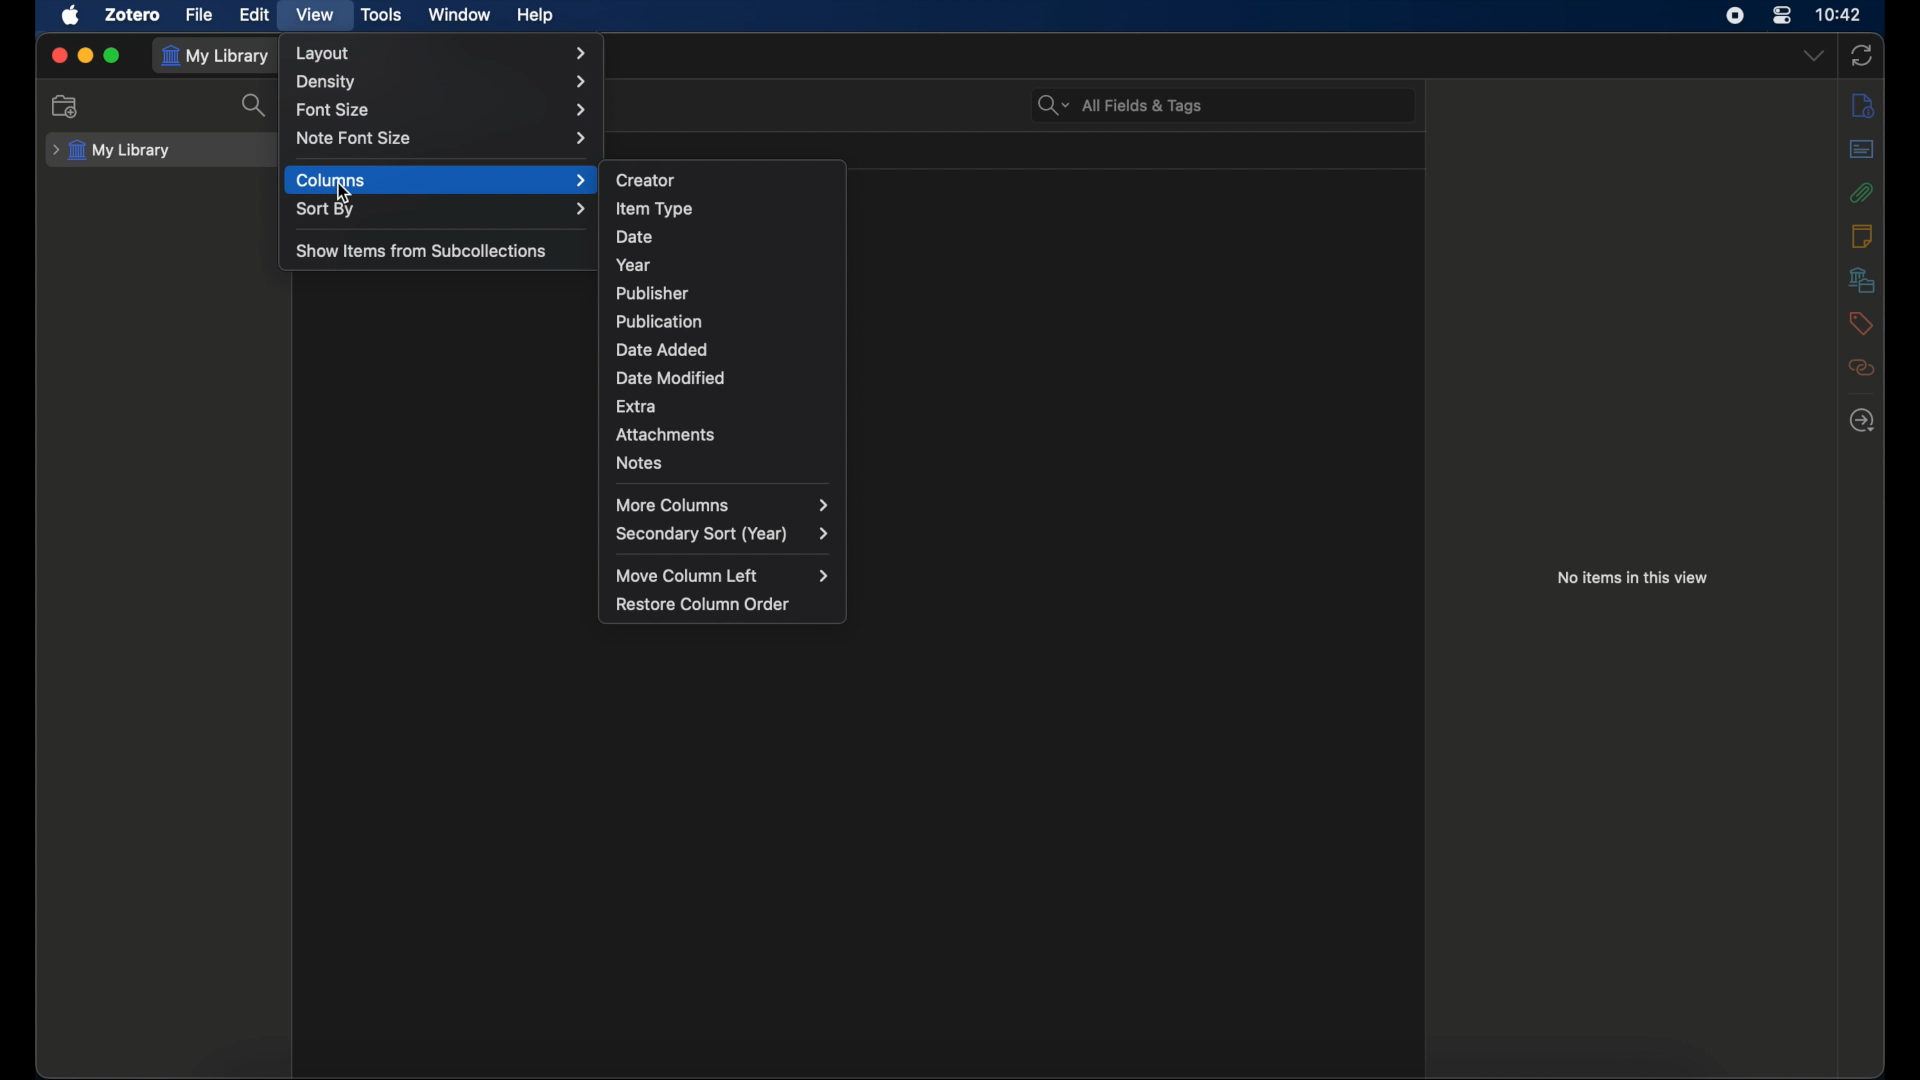  I want to click on show items from subcollections, so click(421, 252).